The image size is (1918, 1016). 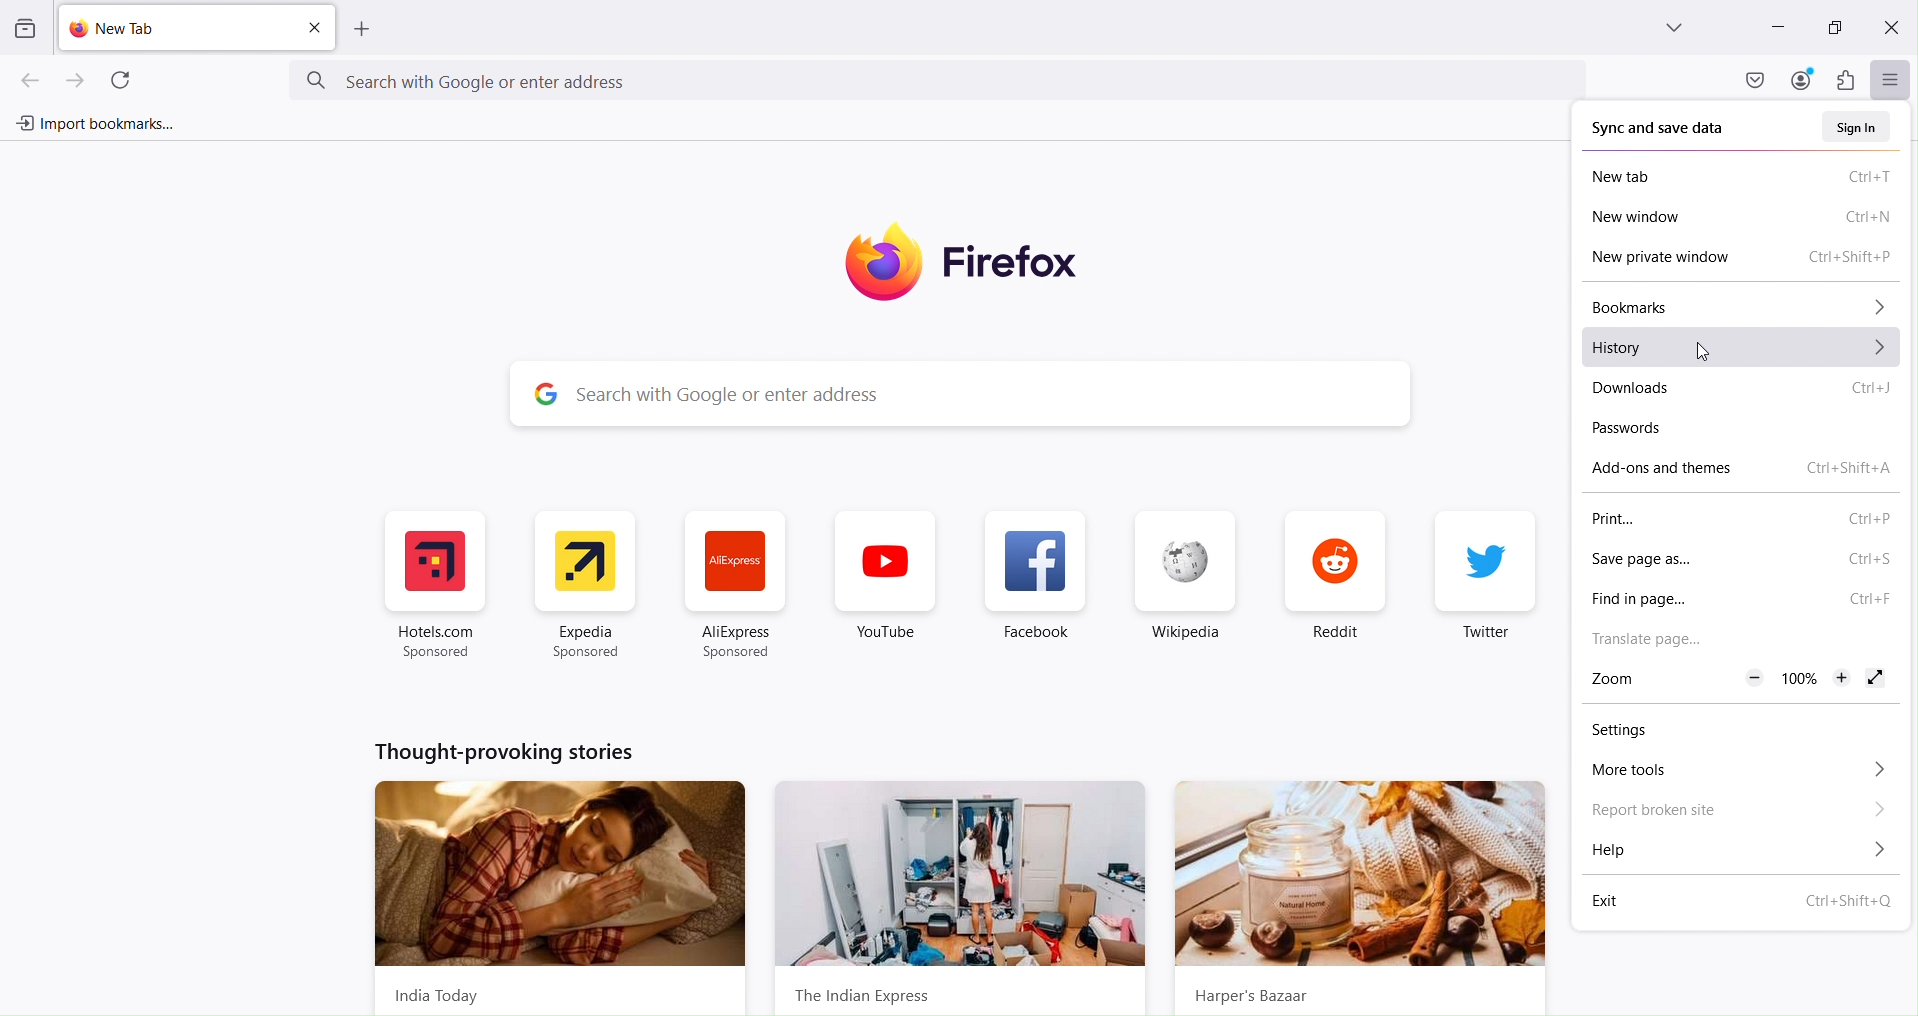 What do you see at coordinates (1839, 677) in the screenshot?
I see `Zoom in` at bounding box center [1839, 677].